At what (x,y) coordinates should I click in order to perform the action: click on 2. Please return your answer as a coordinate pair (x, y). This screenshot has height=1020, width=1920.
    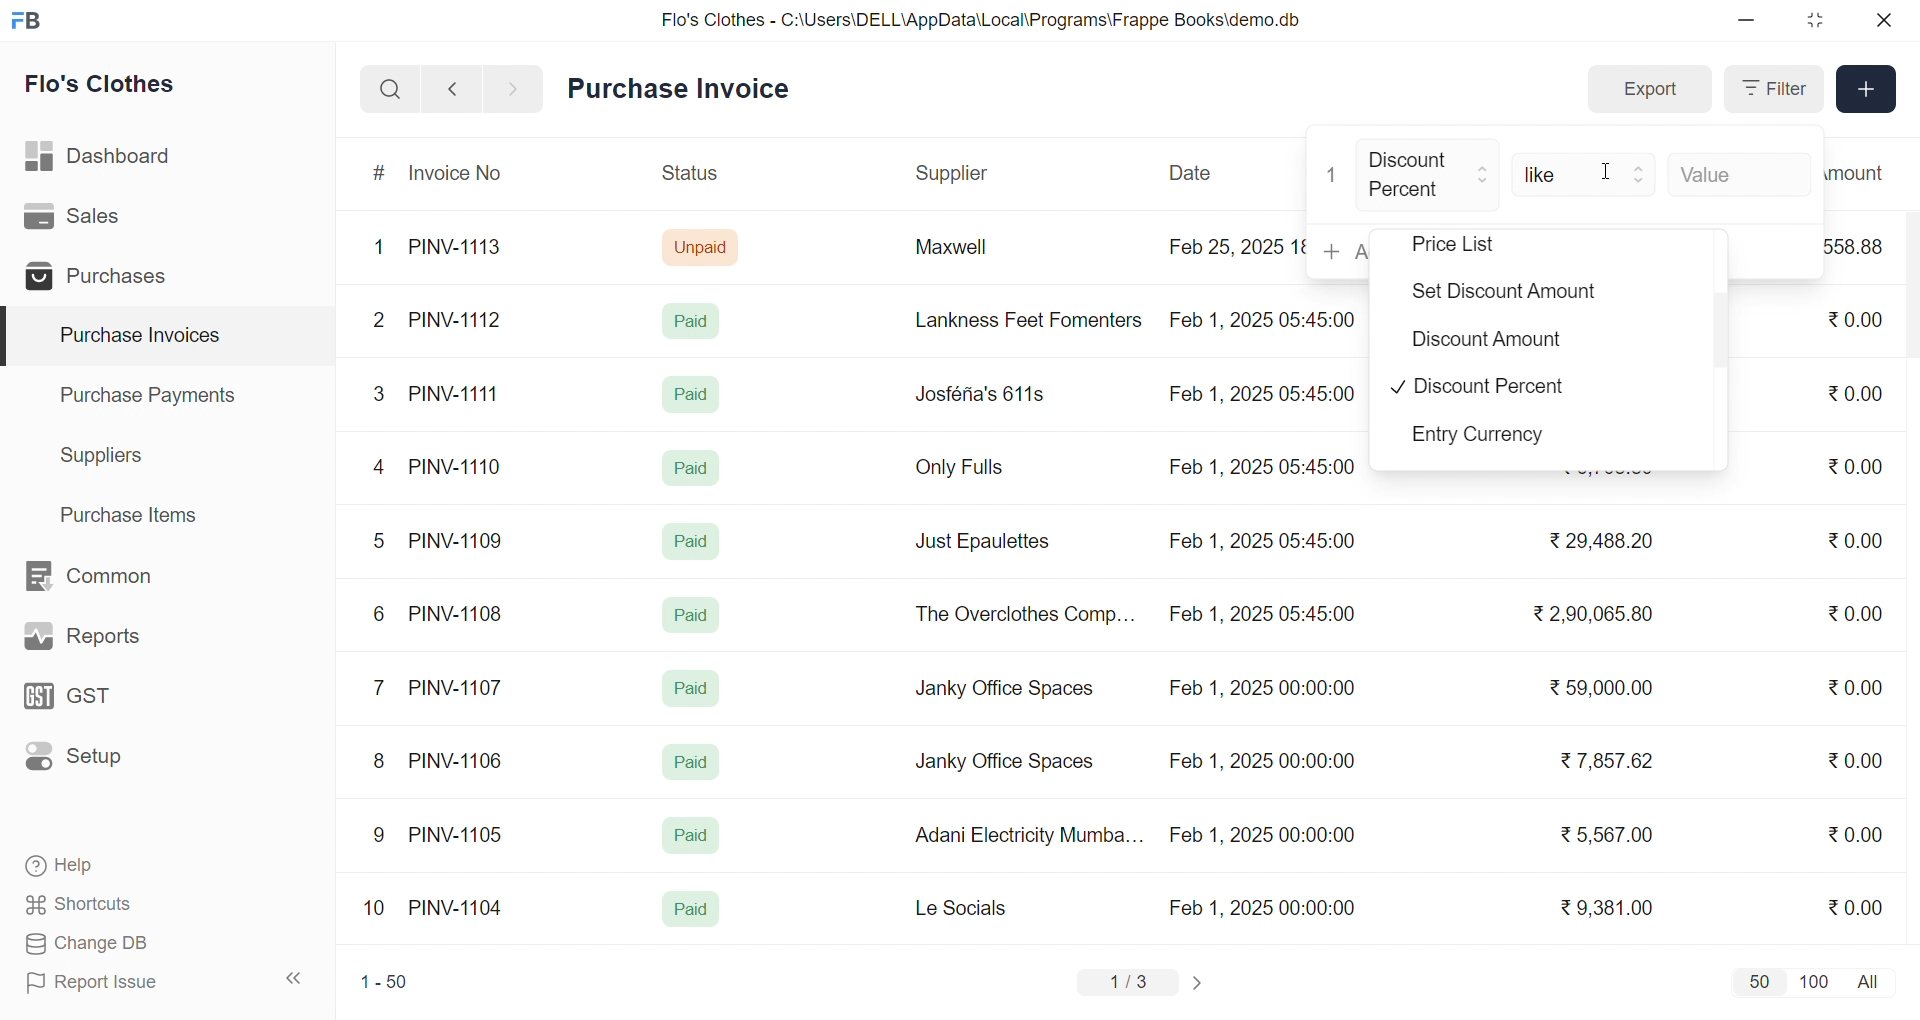
    Looking at the image, I should click on (382, 323).